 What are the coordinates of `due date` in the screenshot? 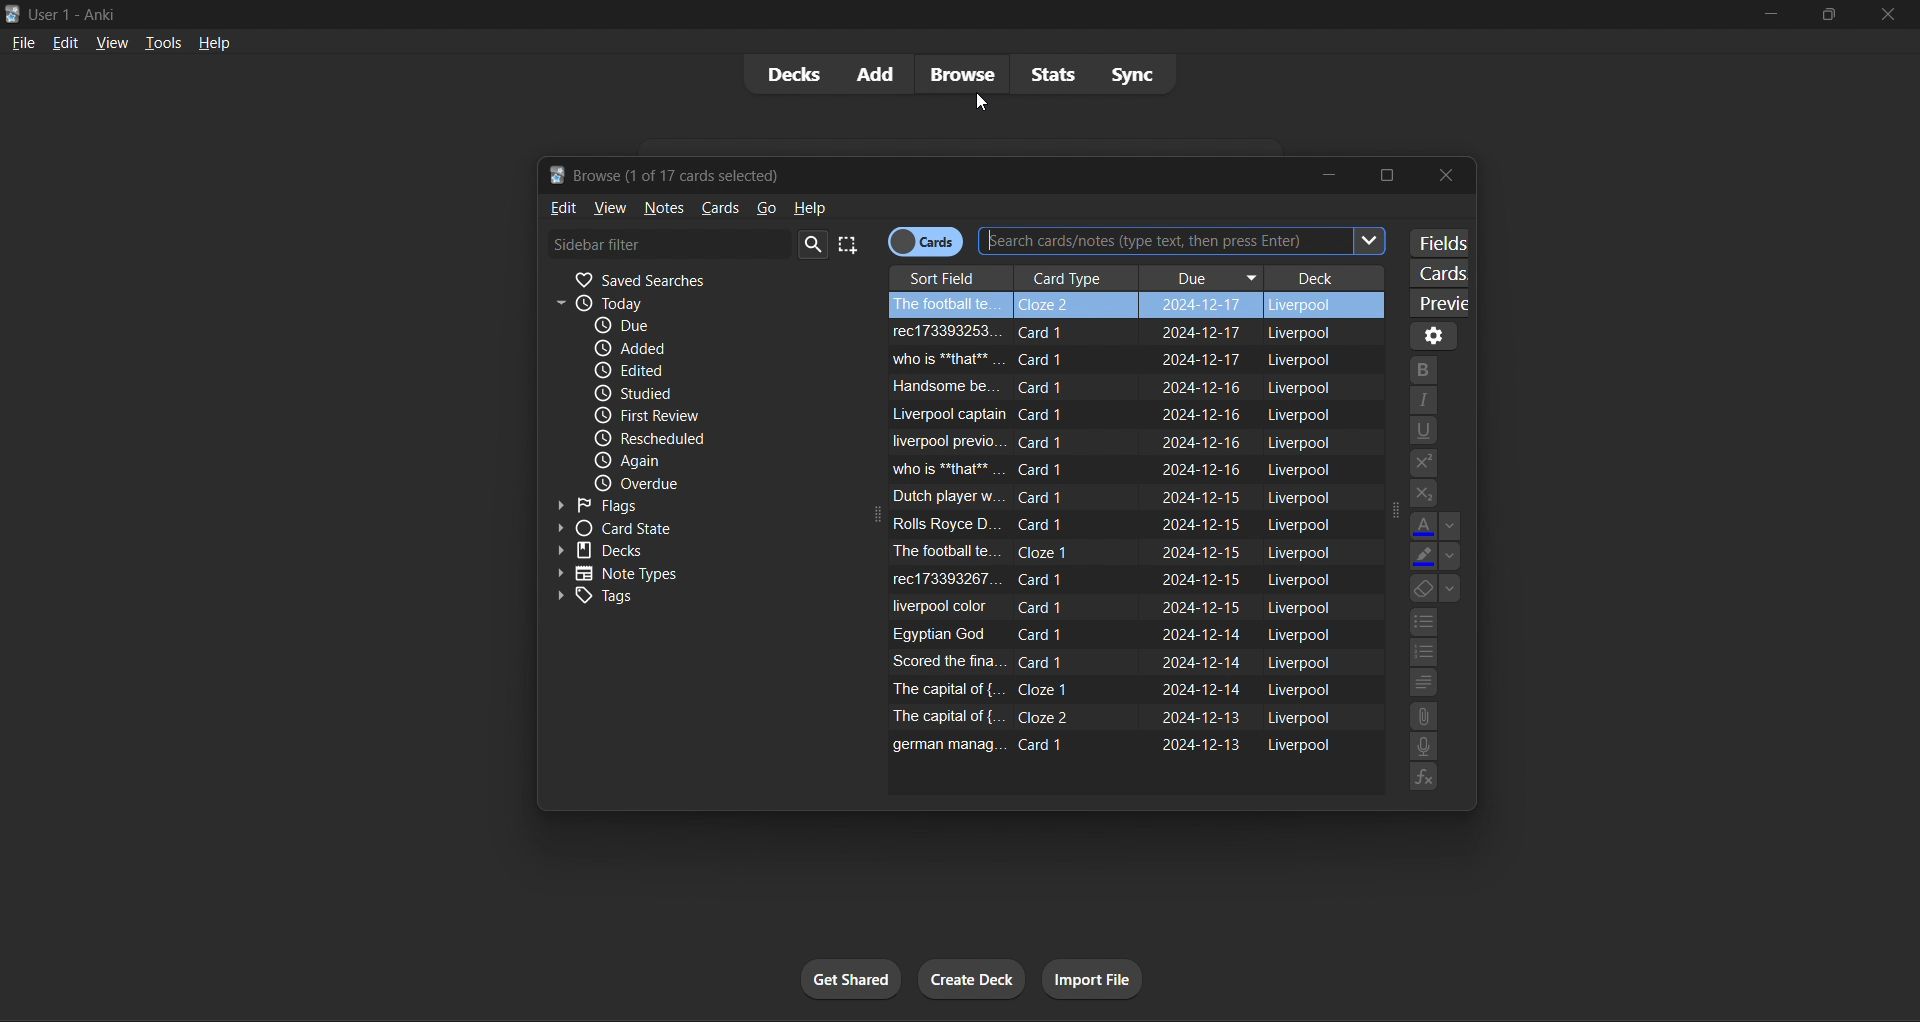 It's located at (1204, 606).